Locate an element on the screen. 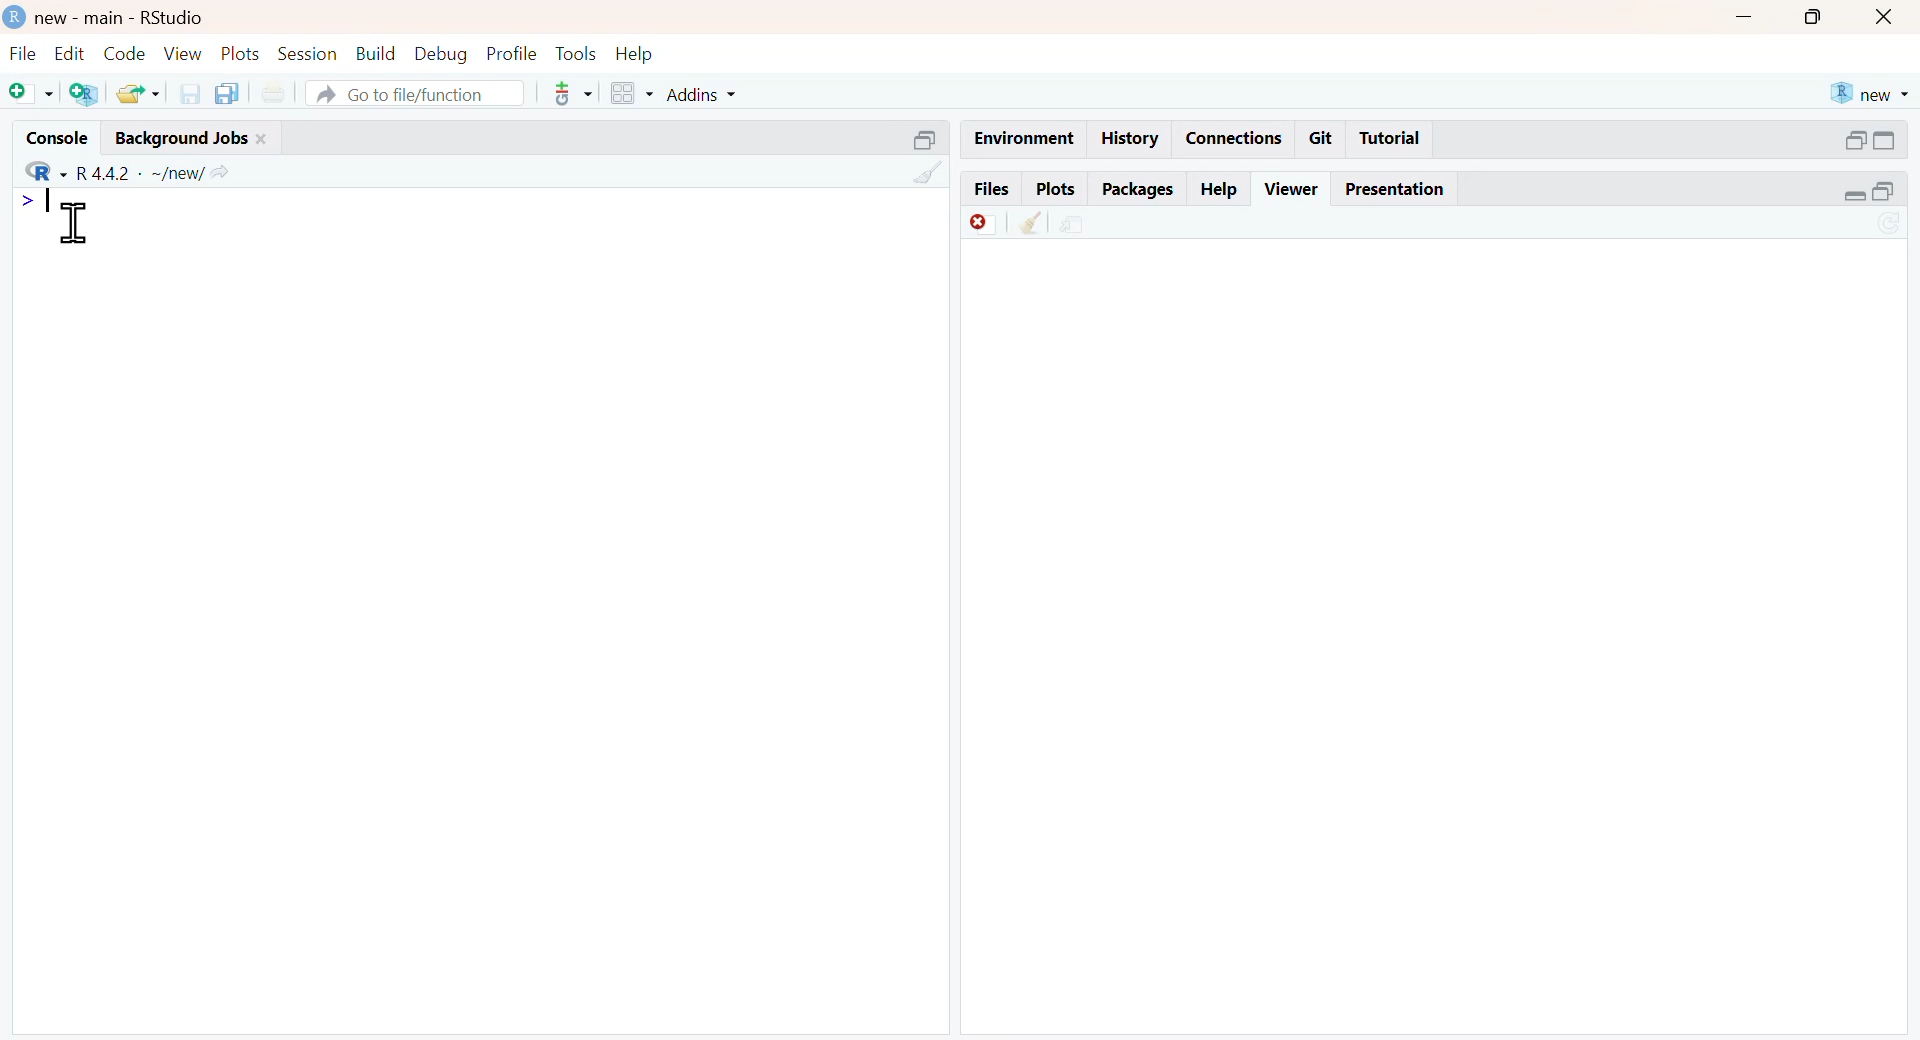  Tutorial is located at coordinates (1390, 137).